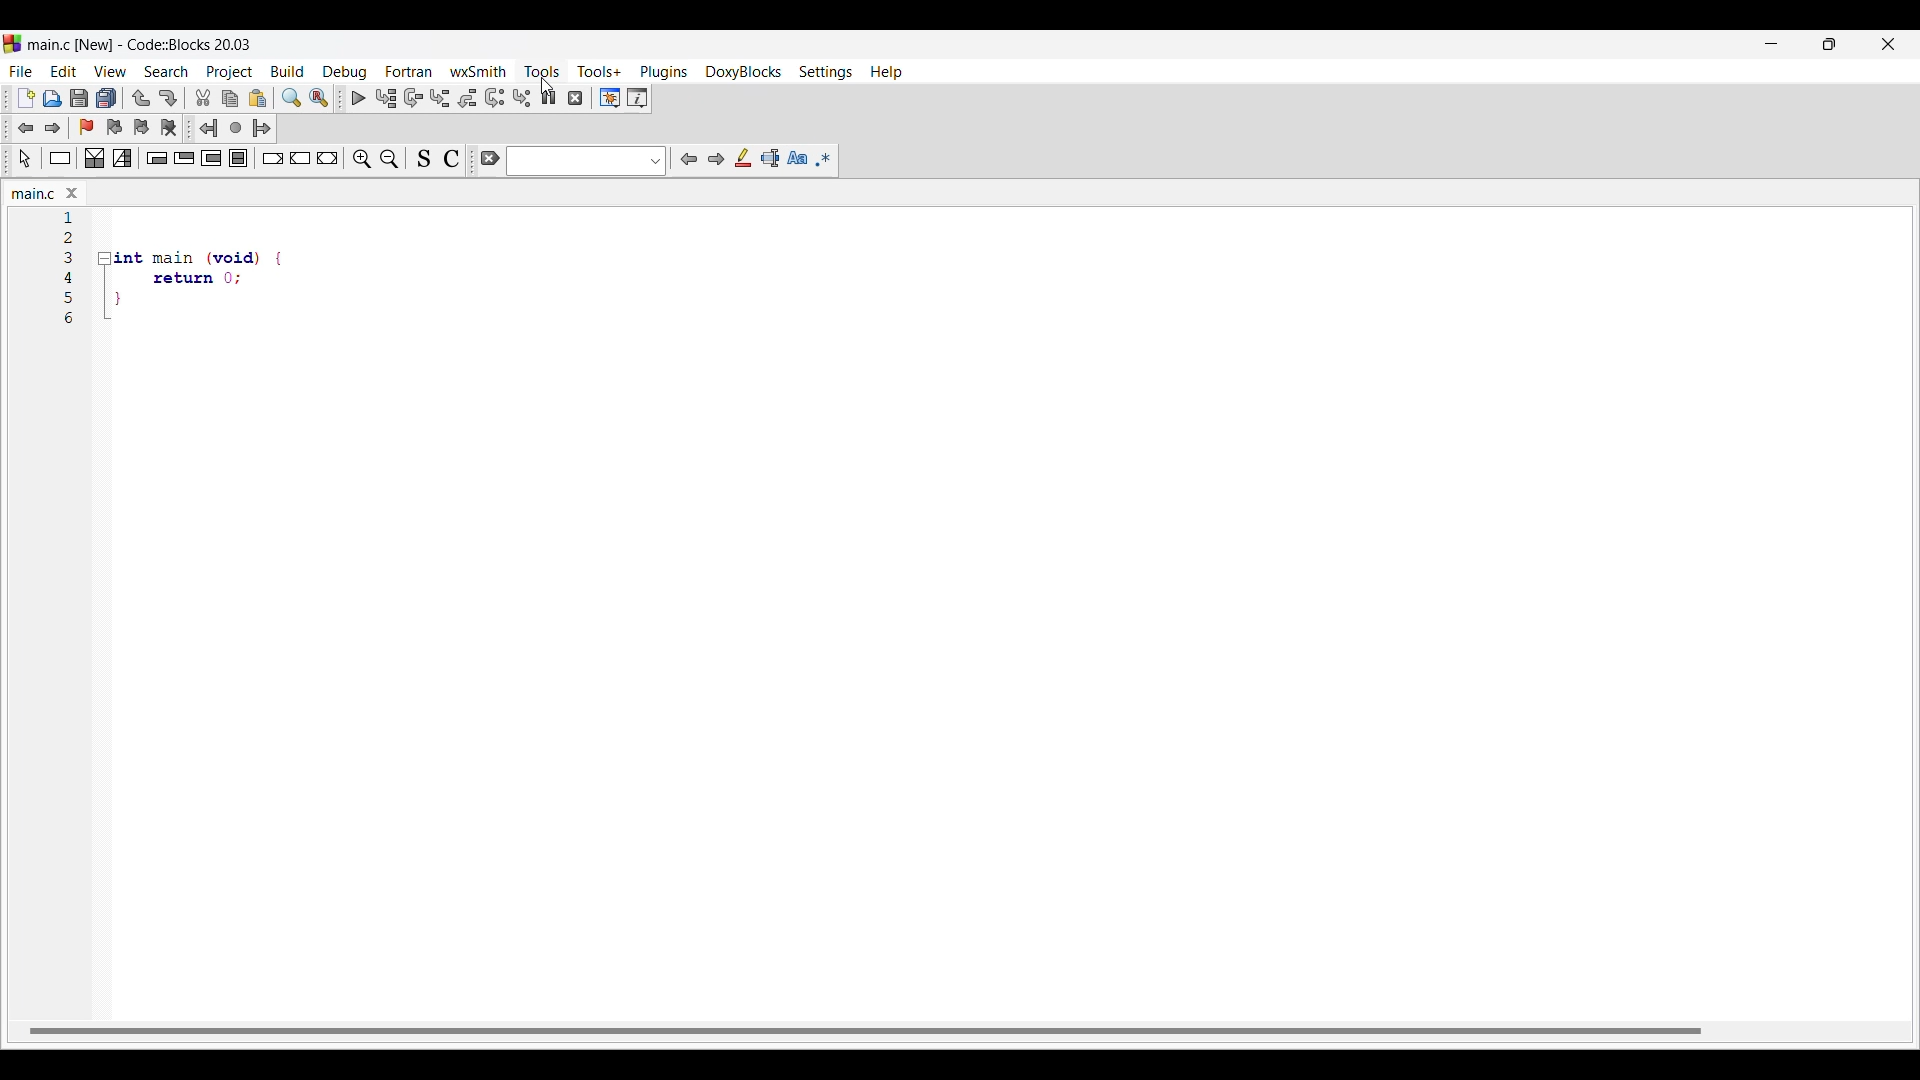 This screenshot has width=1920, height=1080. Describe the element at coordinates (239, 158) in the screenshot. I see `Block instruction` at that location.